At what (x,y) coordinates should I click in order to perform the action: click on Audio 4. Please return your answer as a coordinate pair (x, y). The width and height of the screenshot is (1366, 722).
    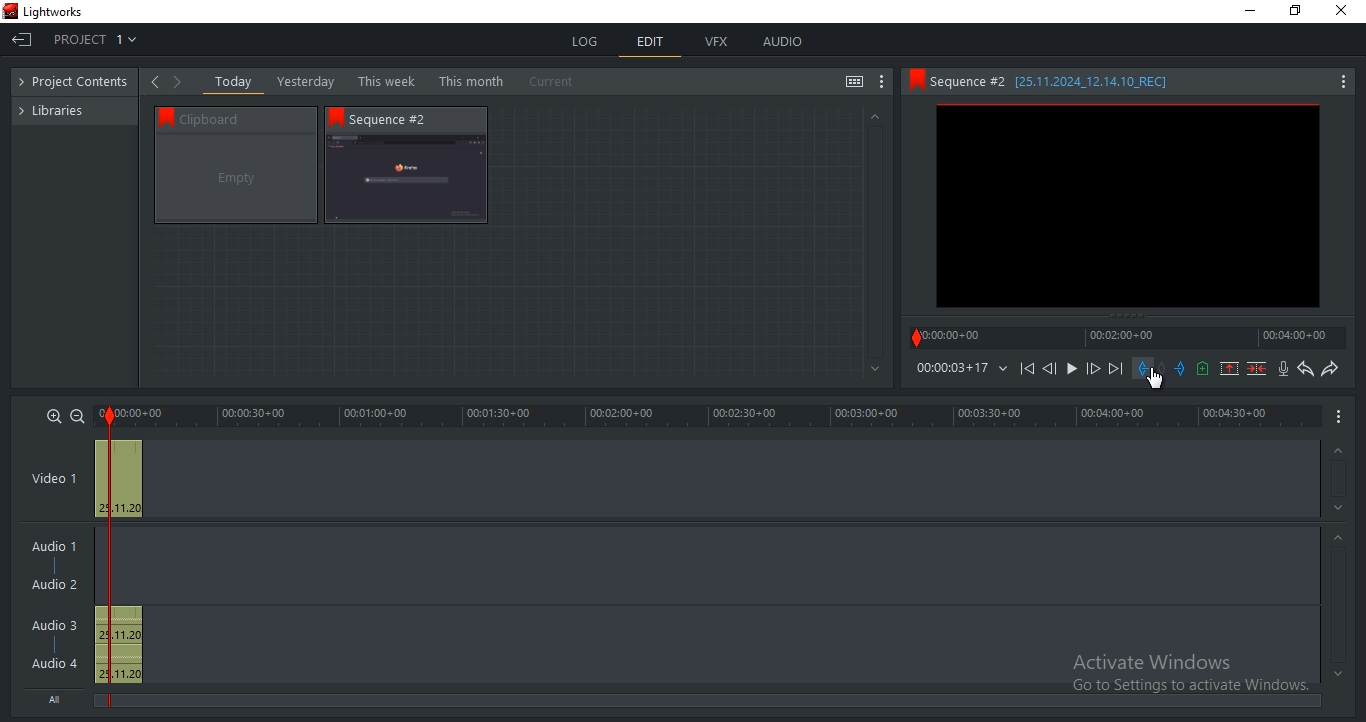
    Looking at the image, I should click on (55, 662).